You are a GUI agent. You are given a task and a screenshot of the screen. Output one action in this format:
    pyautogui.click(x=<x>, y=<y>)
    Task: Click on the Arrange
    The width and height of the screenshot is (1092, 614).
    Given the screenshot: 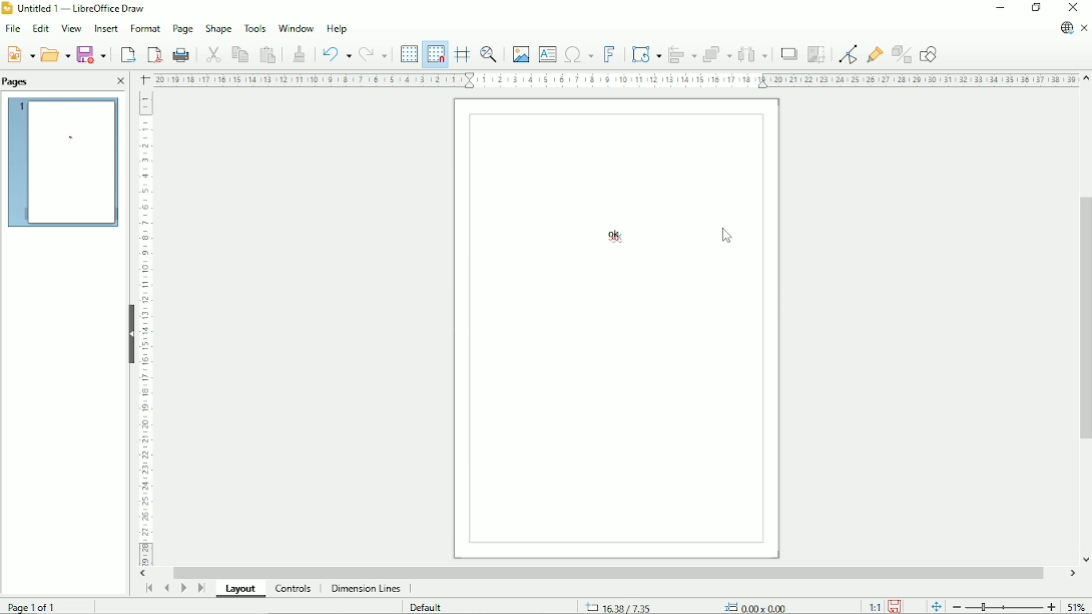 What is the action you would take?
    pyautogui.click(x=716, y=53)
    